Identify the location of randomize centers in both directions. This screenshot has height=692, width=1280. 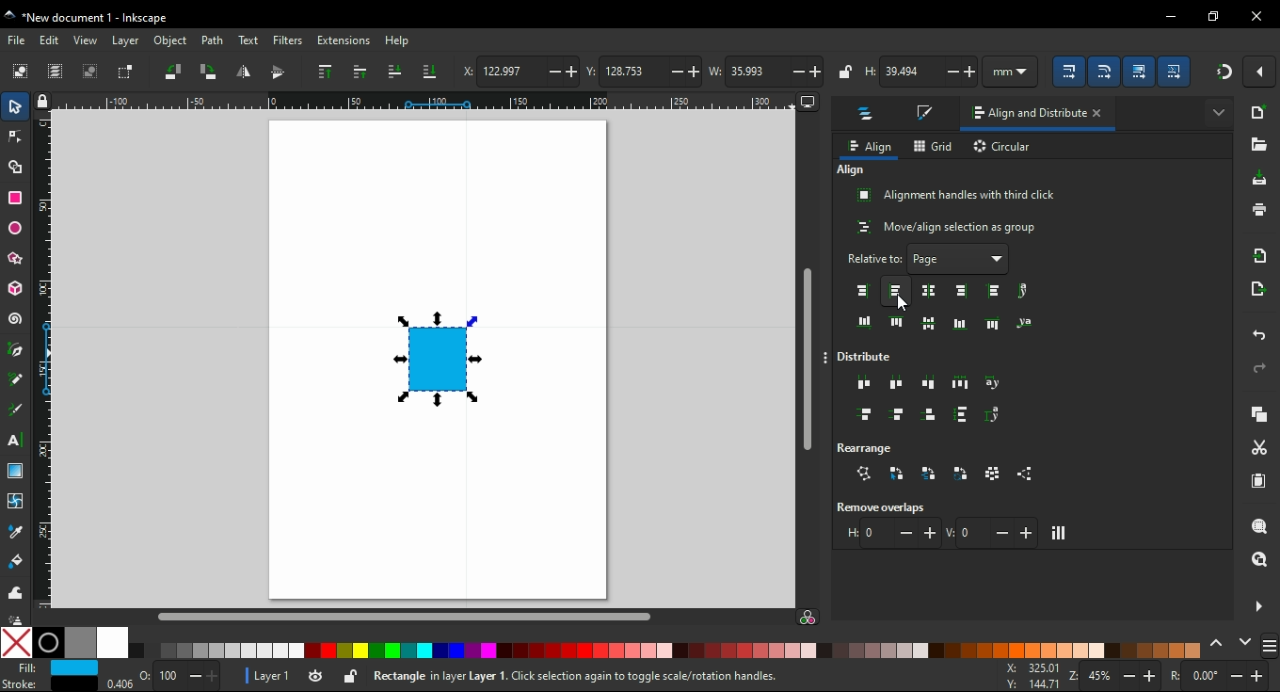
(994, 474).